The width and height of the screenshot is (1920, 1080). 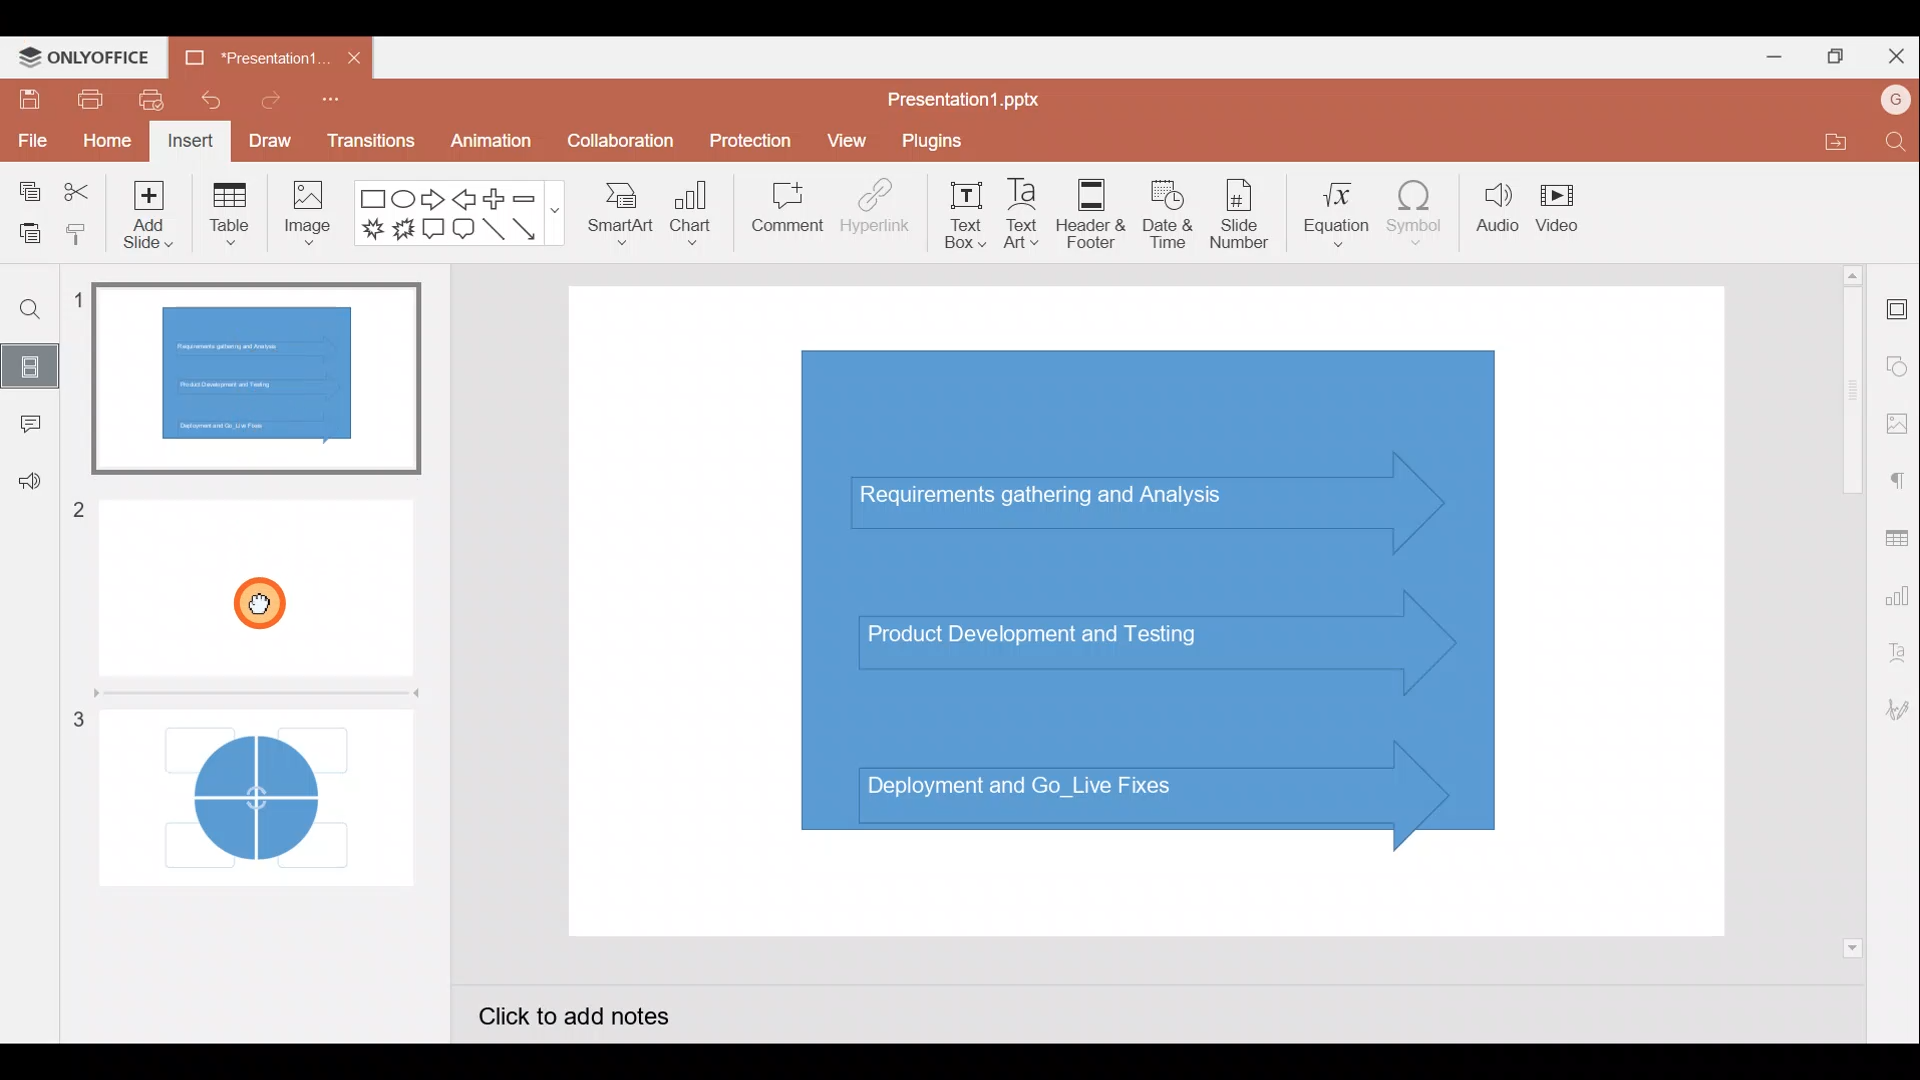 What do you see at coordinates (26, 100) in the screenshot?
I see `Save` at bounding box center [26, 100].